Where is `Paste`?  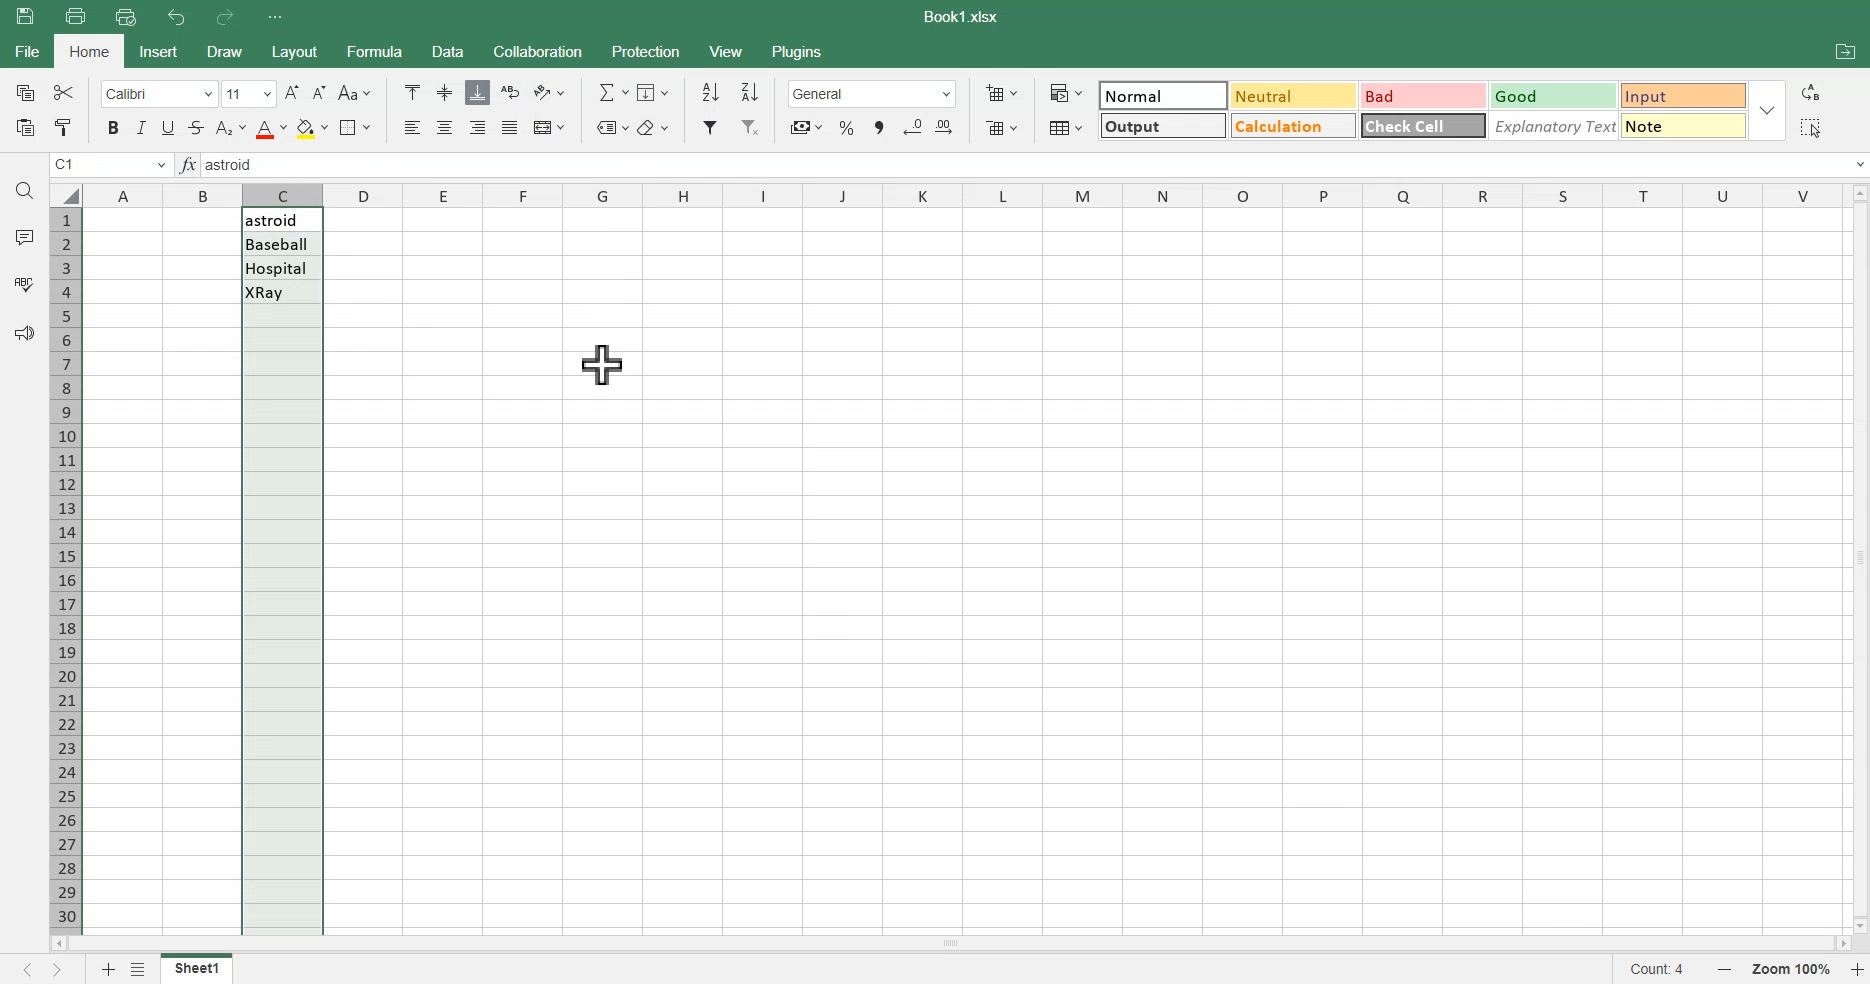
Paste is located at coordinates (28, 16).